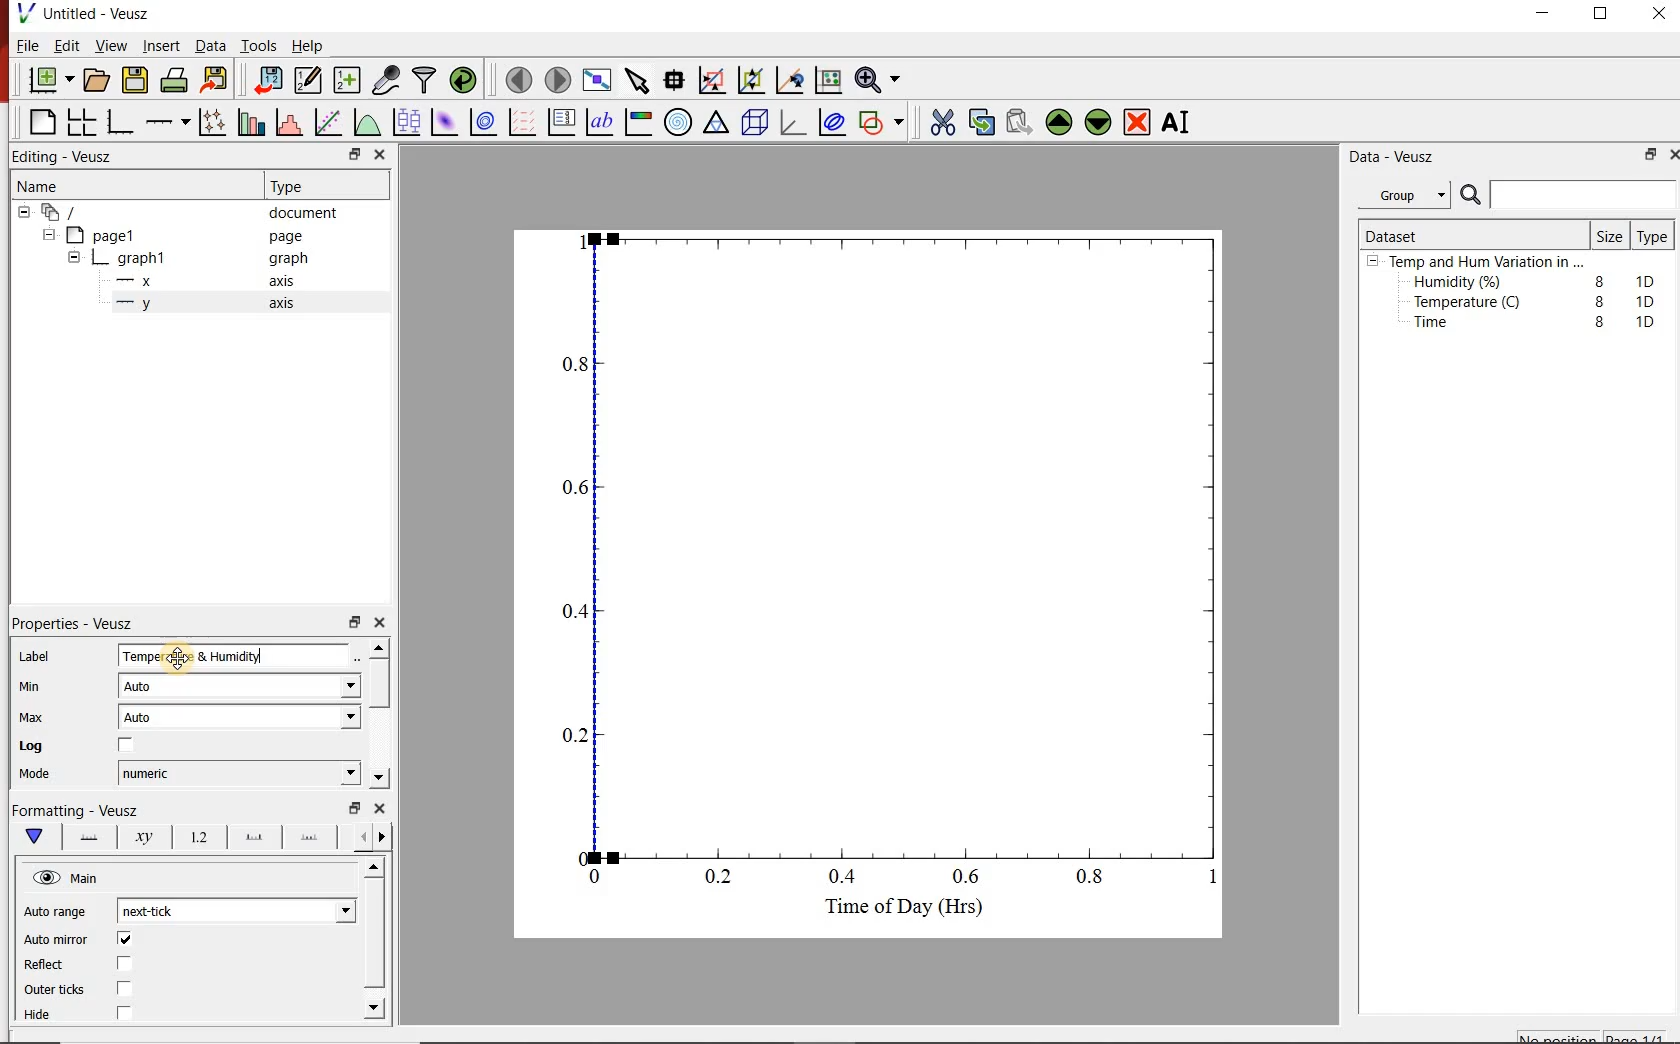  I want to click on visible (click to hide, set Hide to true), so click(44, 879).